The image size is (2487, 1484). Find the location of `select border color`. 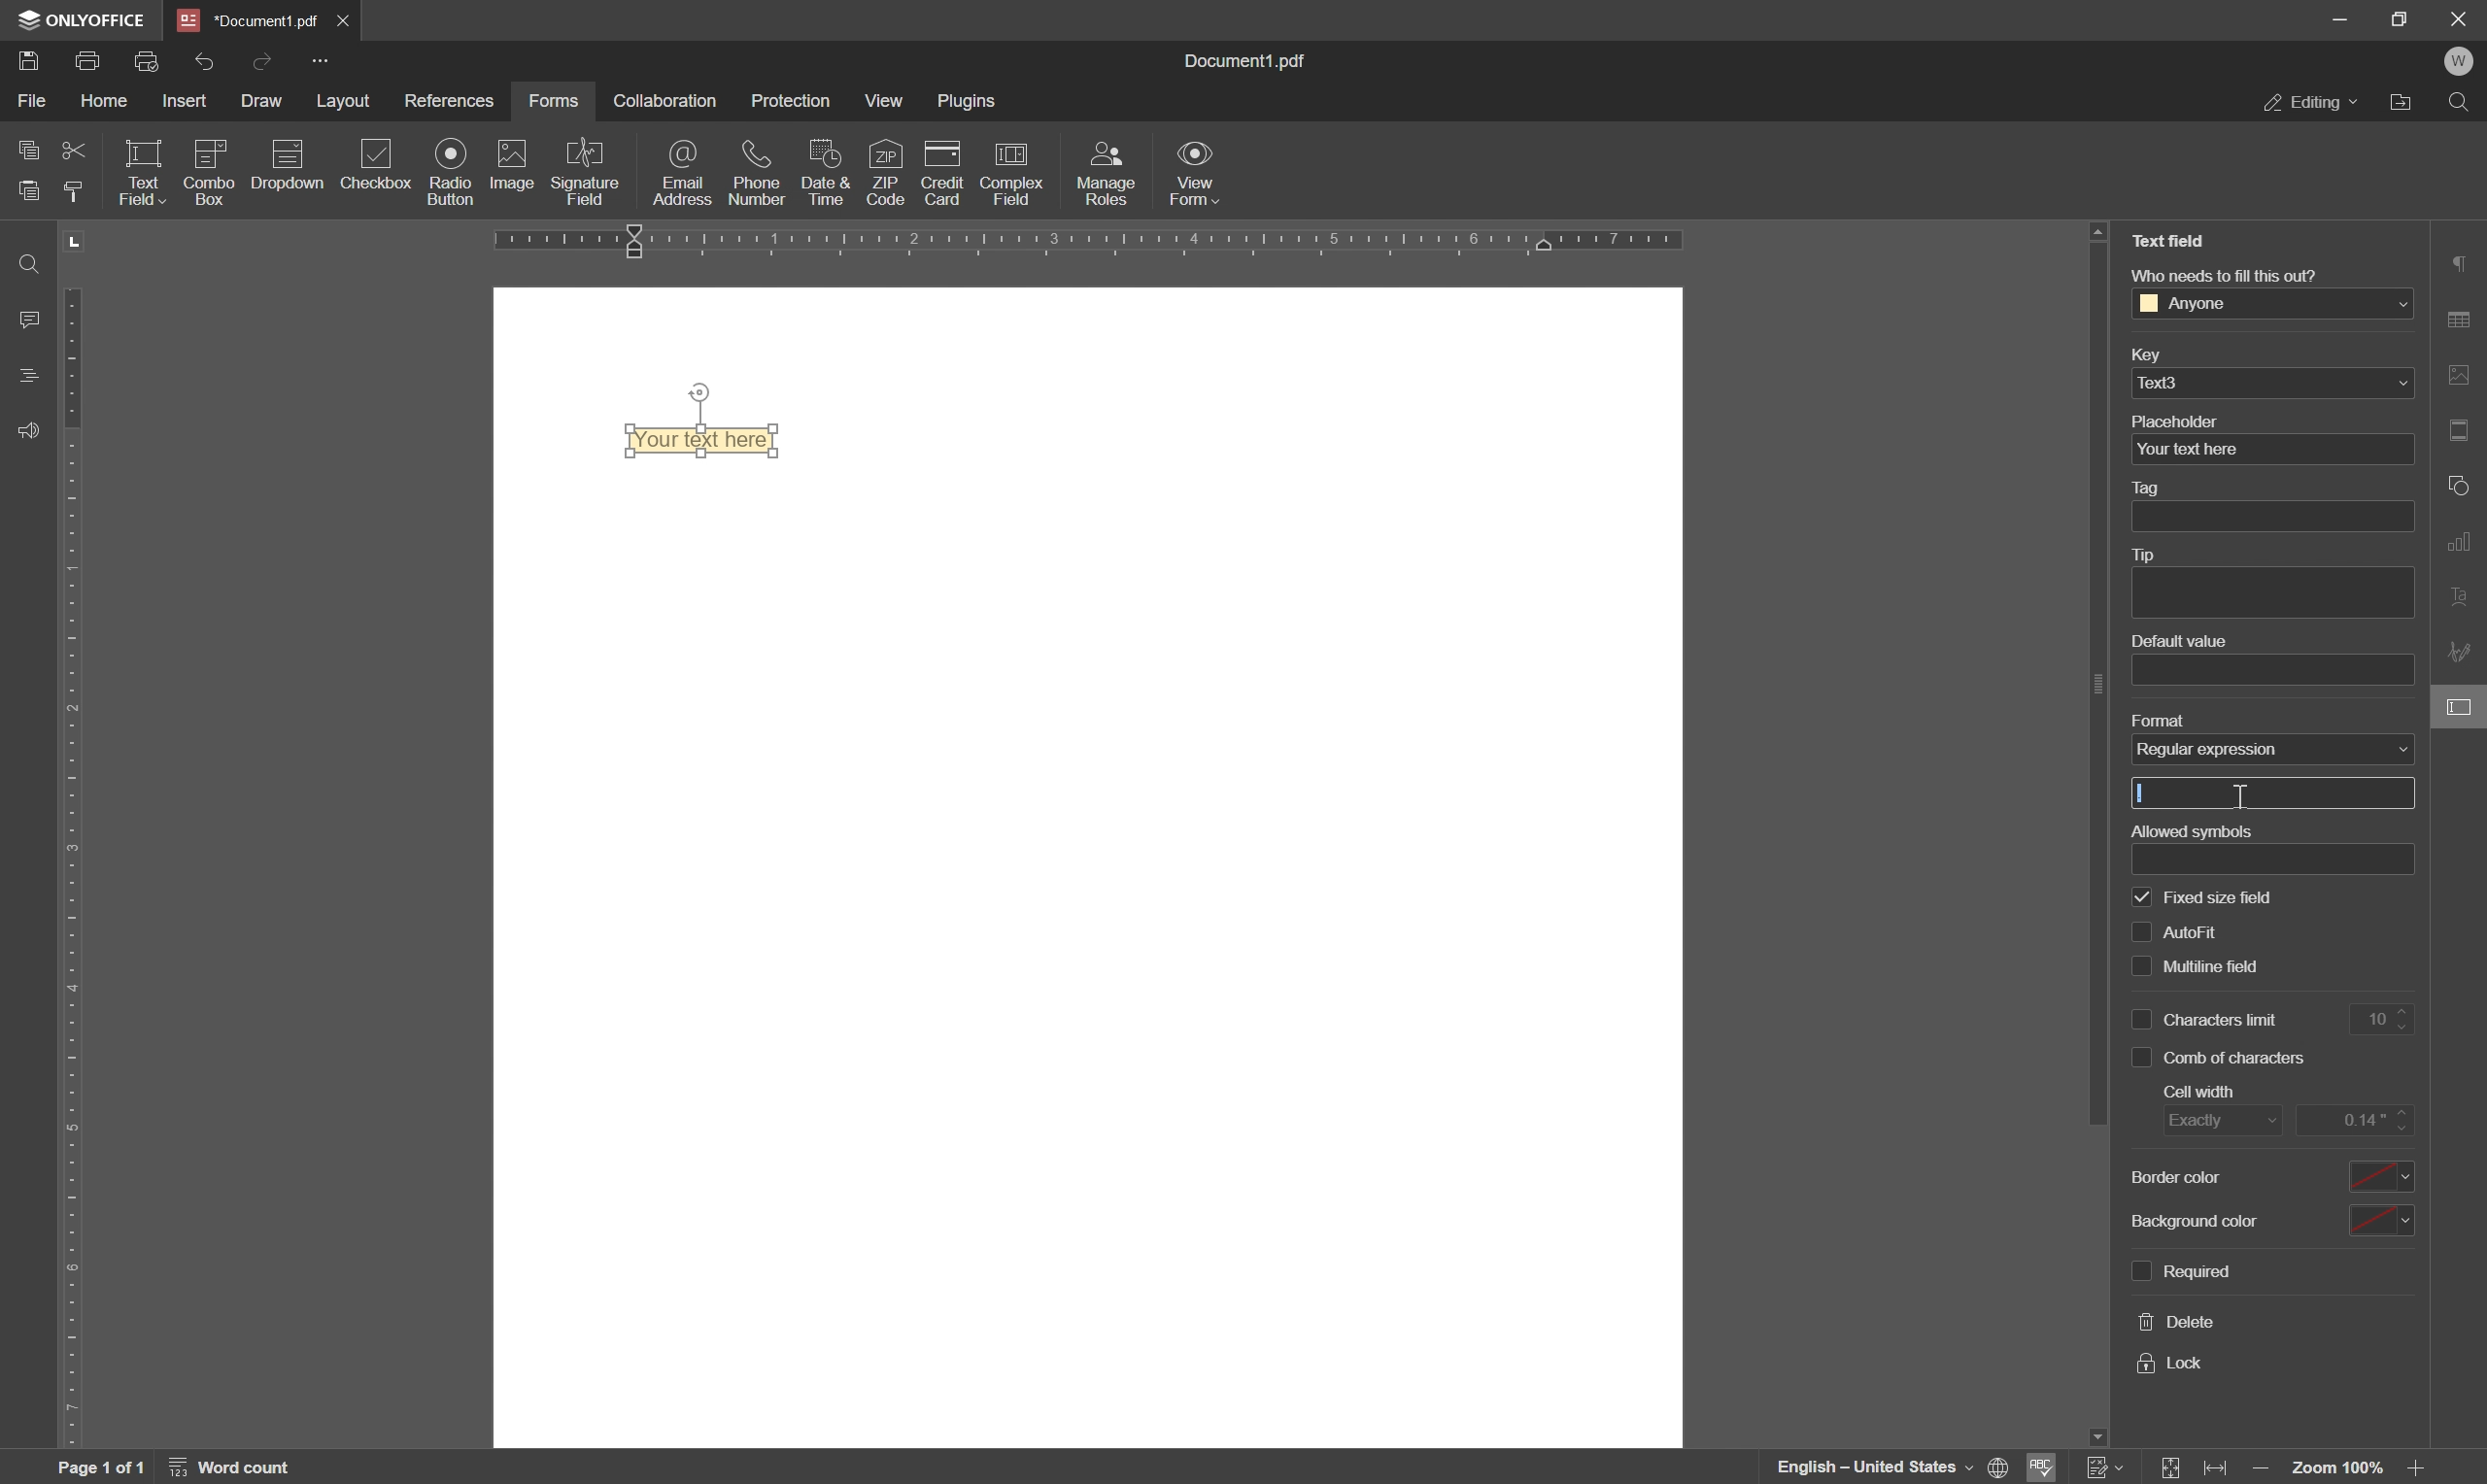

select border color is located at coordinates (2384, 1172).